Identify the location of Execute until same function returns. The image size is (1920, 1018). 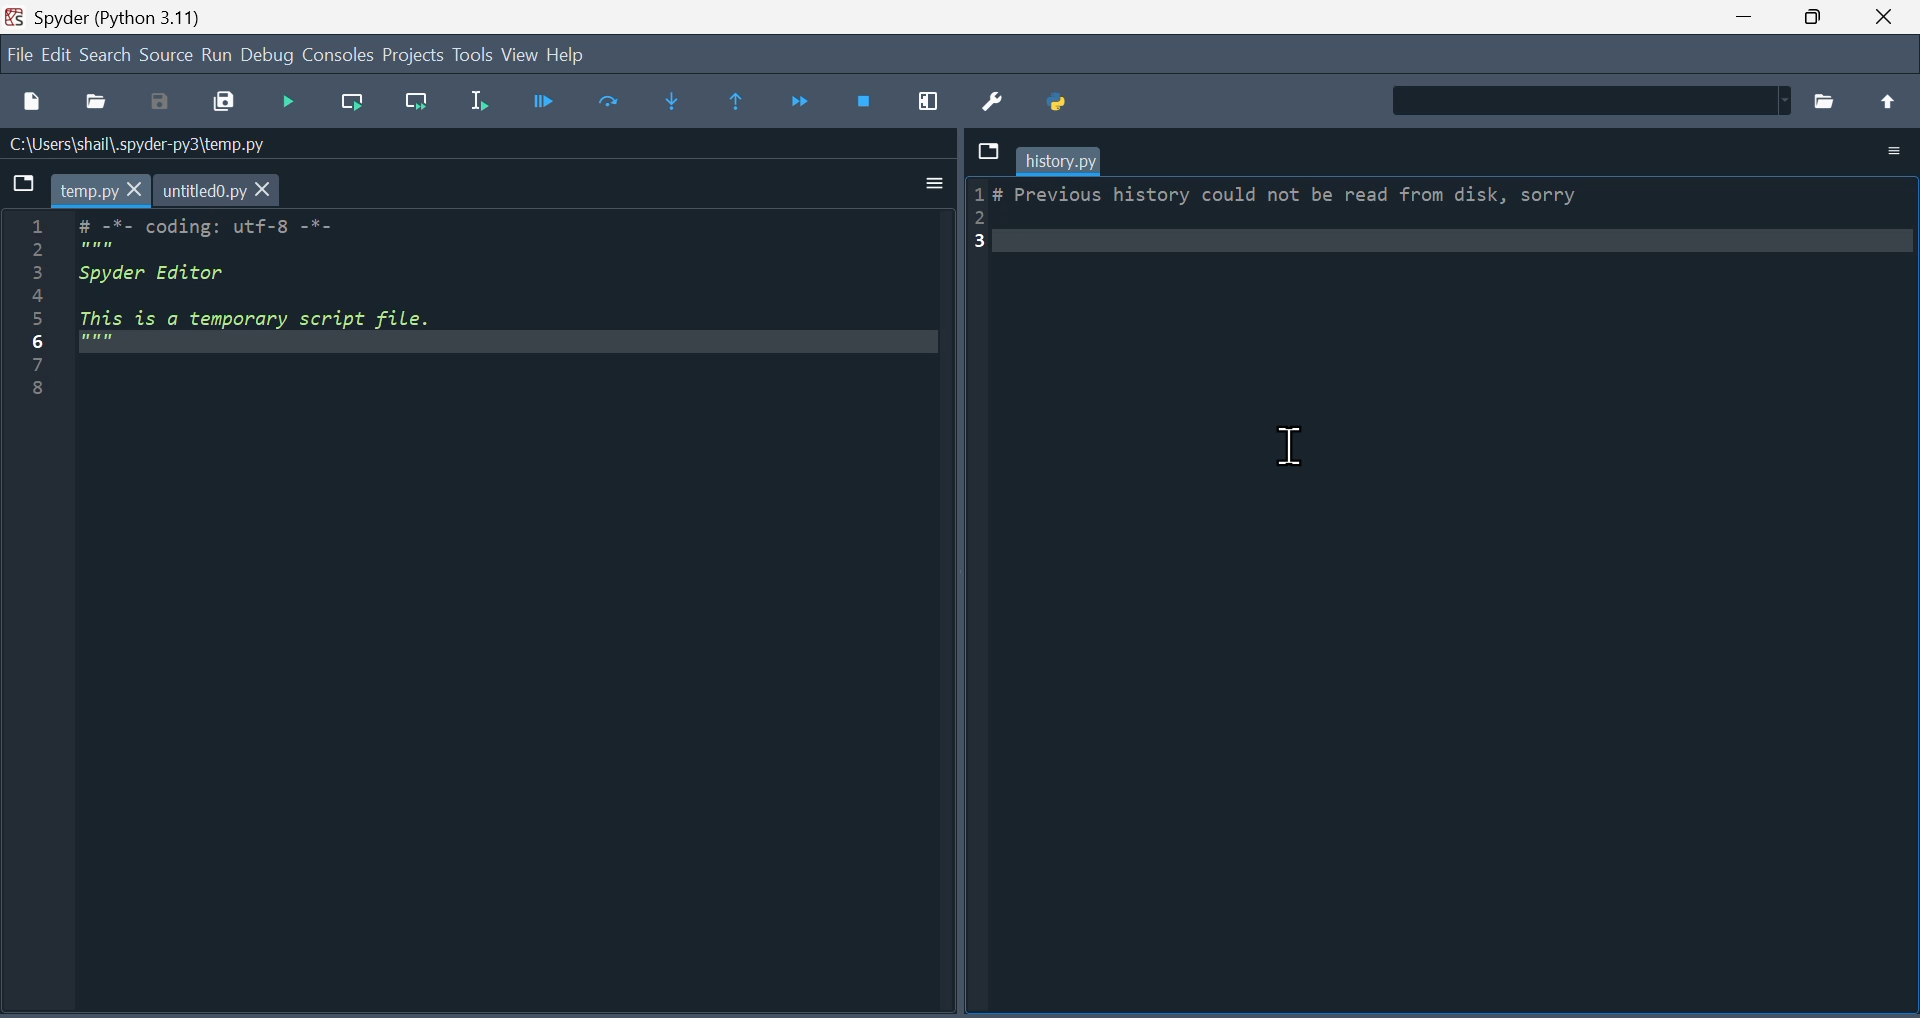
(736, 99).